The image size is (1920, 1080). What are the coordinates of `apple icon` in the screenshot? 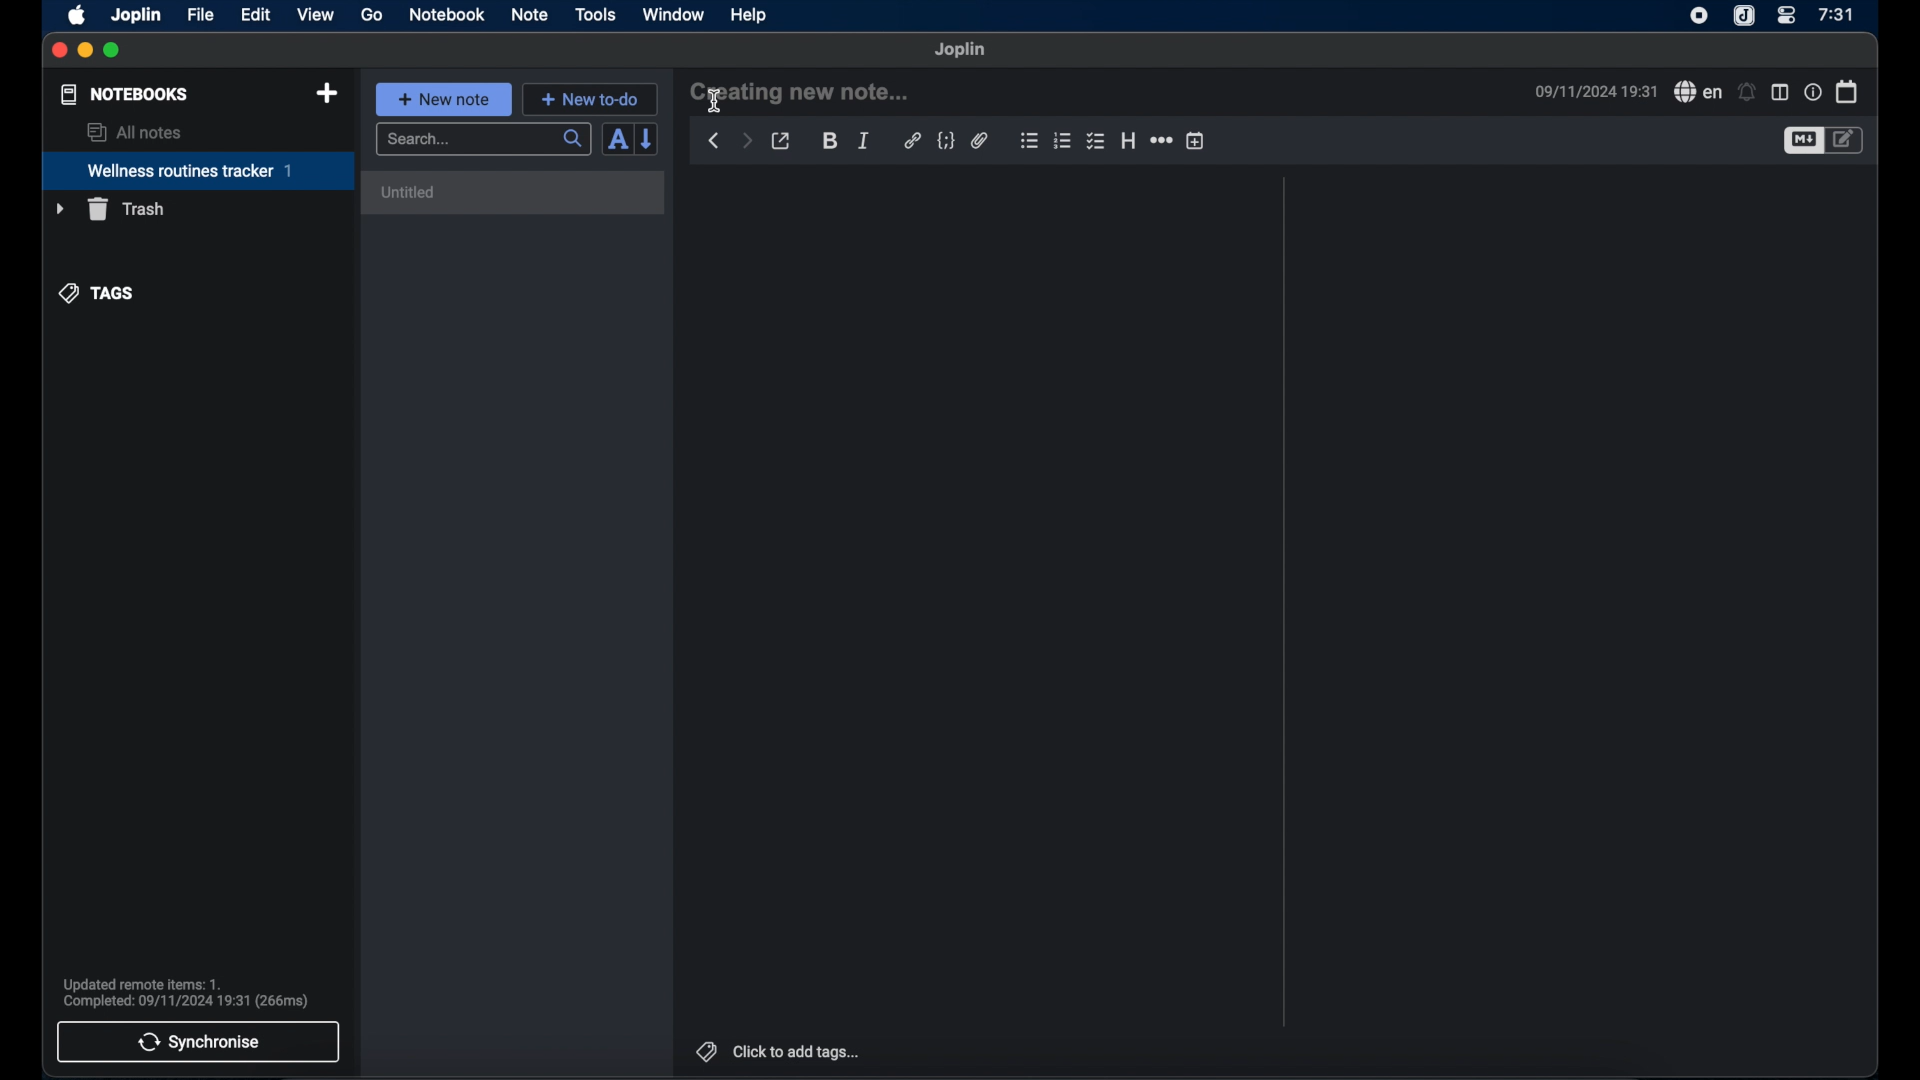 It's located at (78, 16).